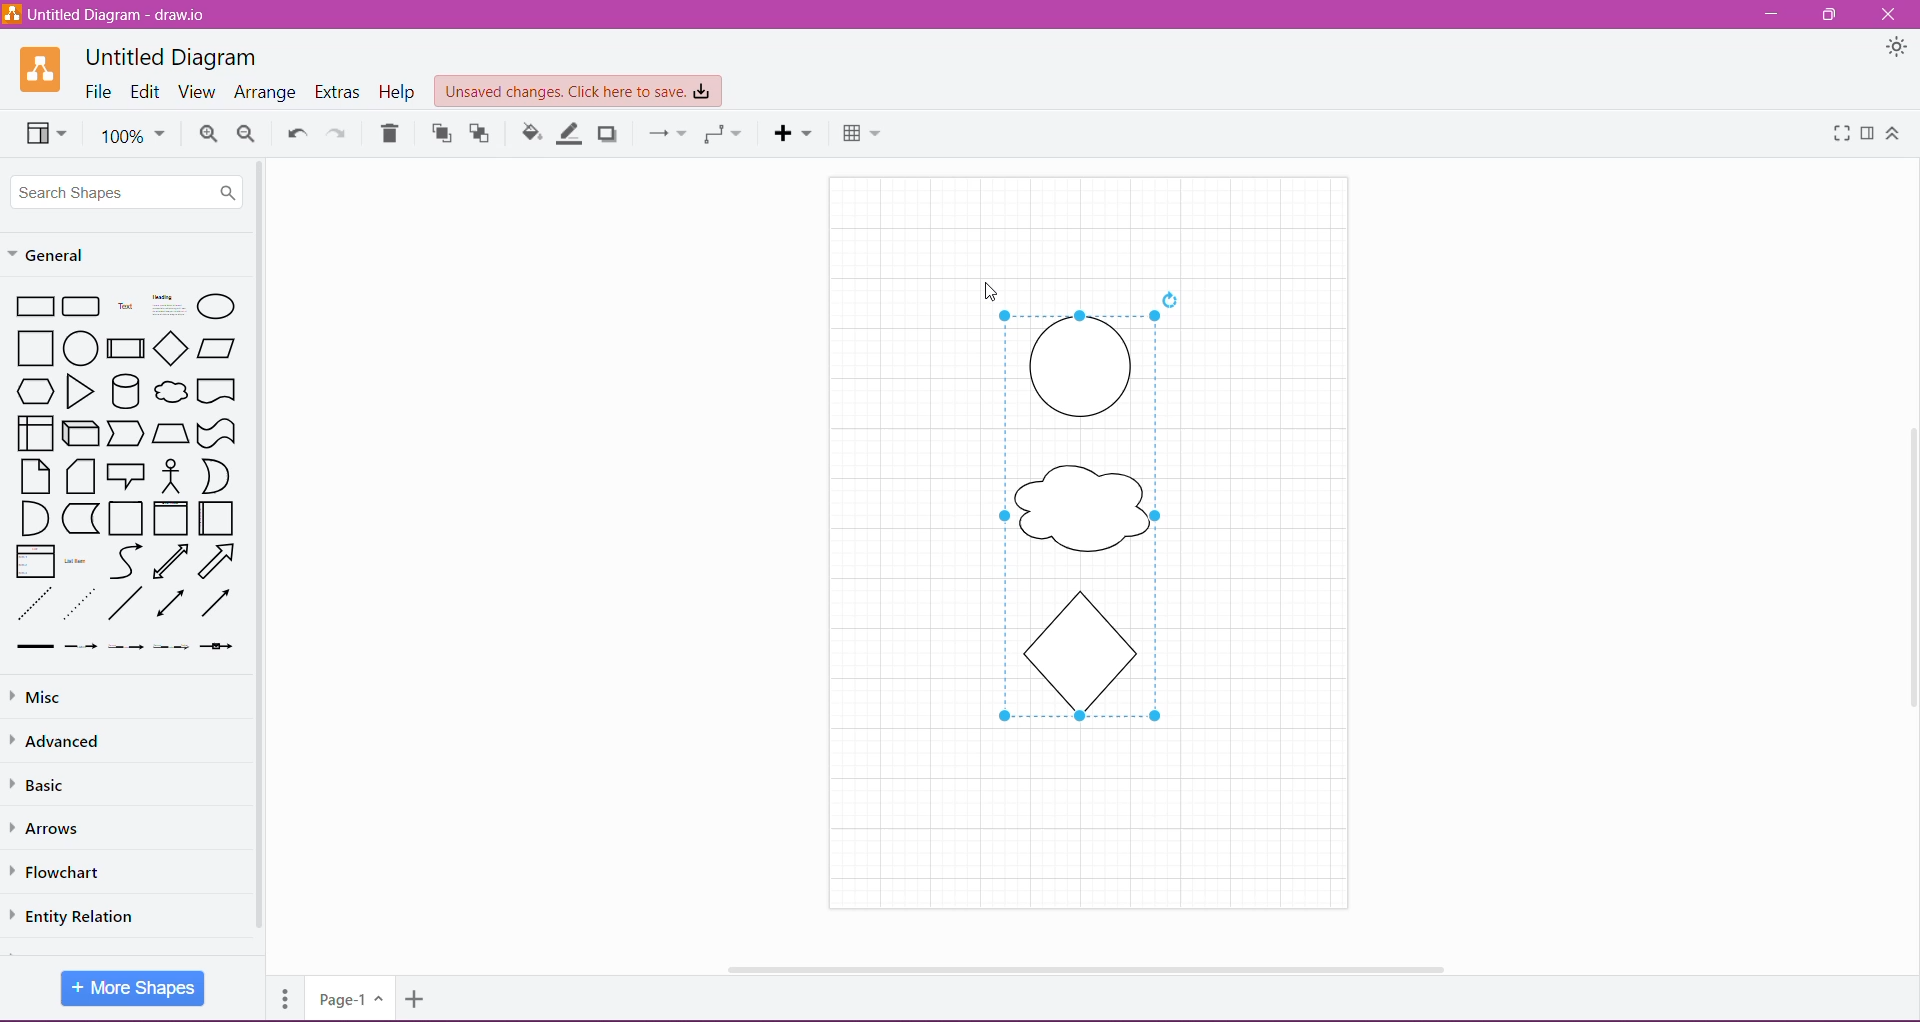  I want to click on Misc, so click(39, 698).